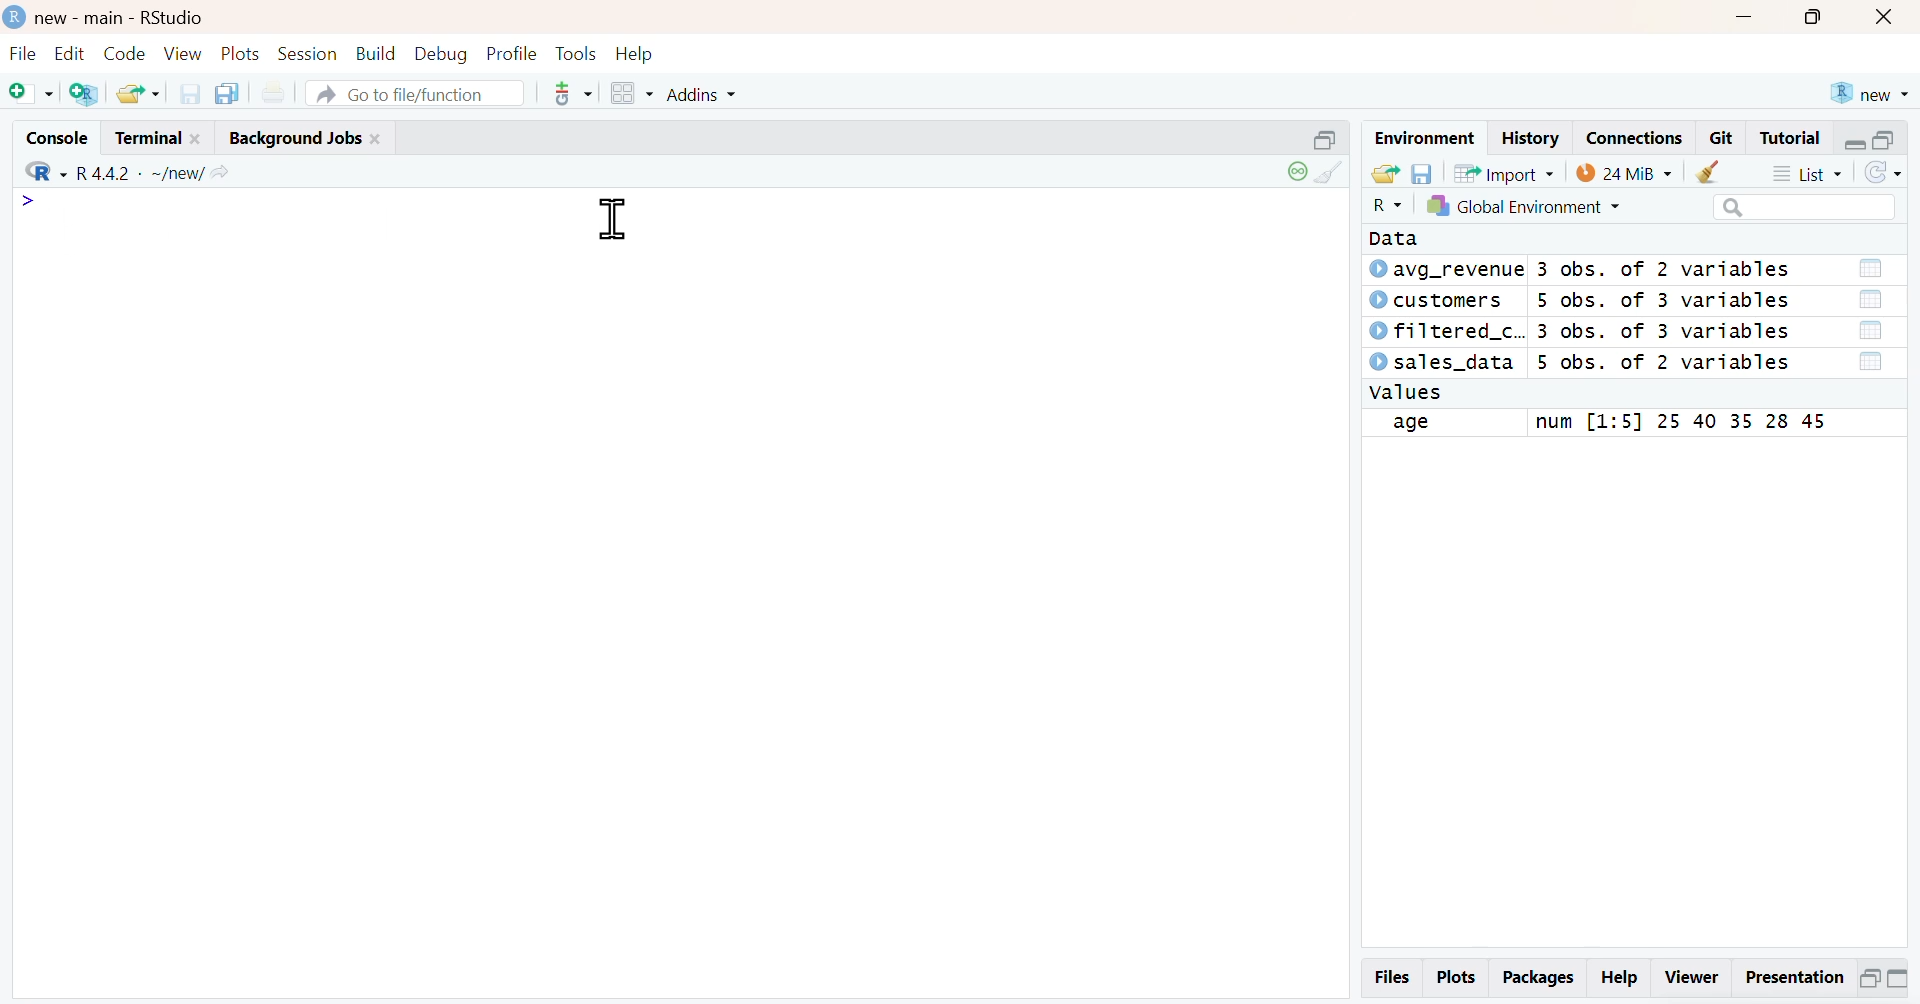 The height and width of the screenshot is (1004, 1920). What do you see at coordinates (228, 94) in the screenshot?
I see `Save all open documents` at bounding box center [228, 94].